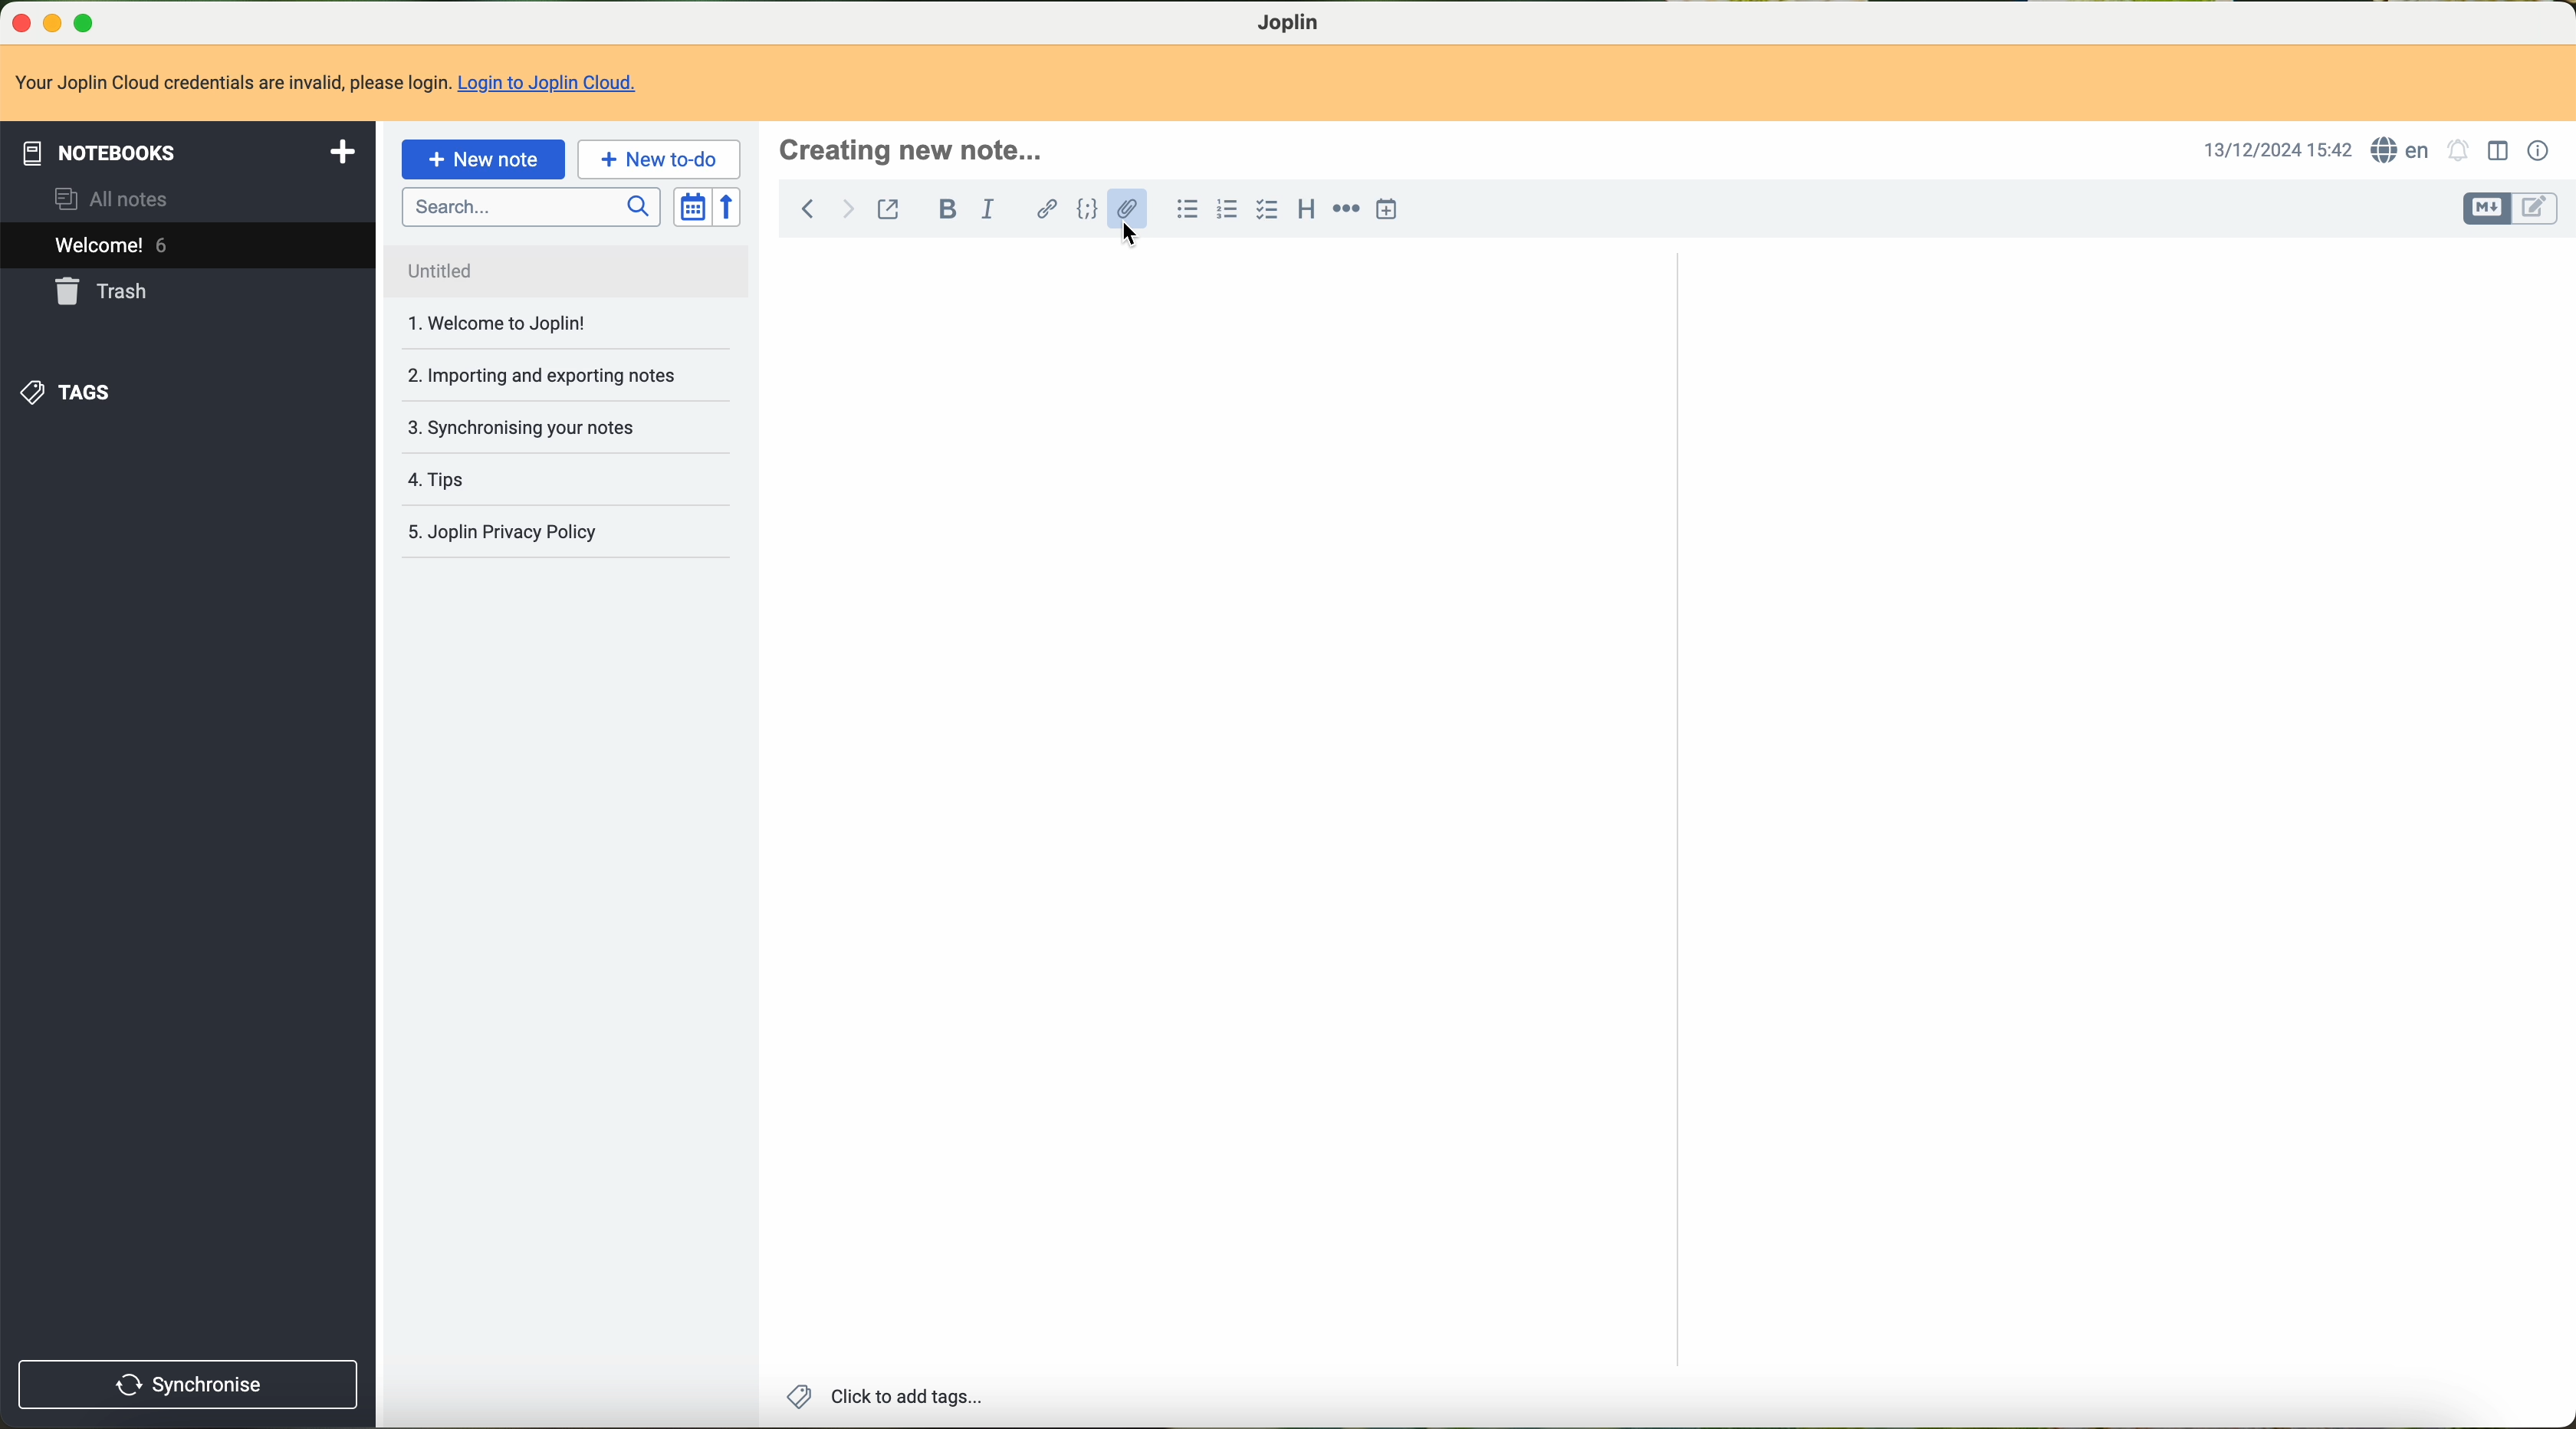 This screenshot has width=2576, height=1429. Describe the element at coordinates (1086, 211) in the screenshot. I see `code` at that location.